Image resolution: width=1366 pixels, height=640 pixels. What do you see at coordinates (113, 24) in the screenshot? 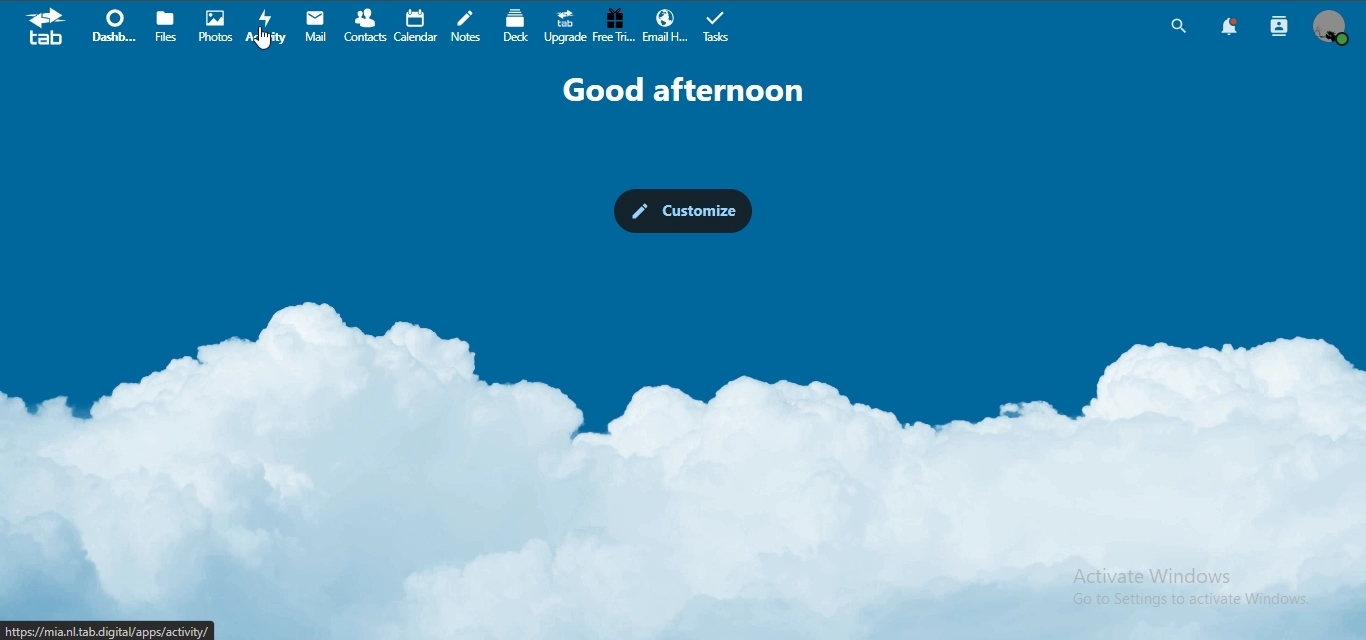
I see `dashboard` at bounding box center [113, 24].